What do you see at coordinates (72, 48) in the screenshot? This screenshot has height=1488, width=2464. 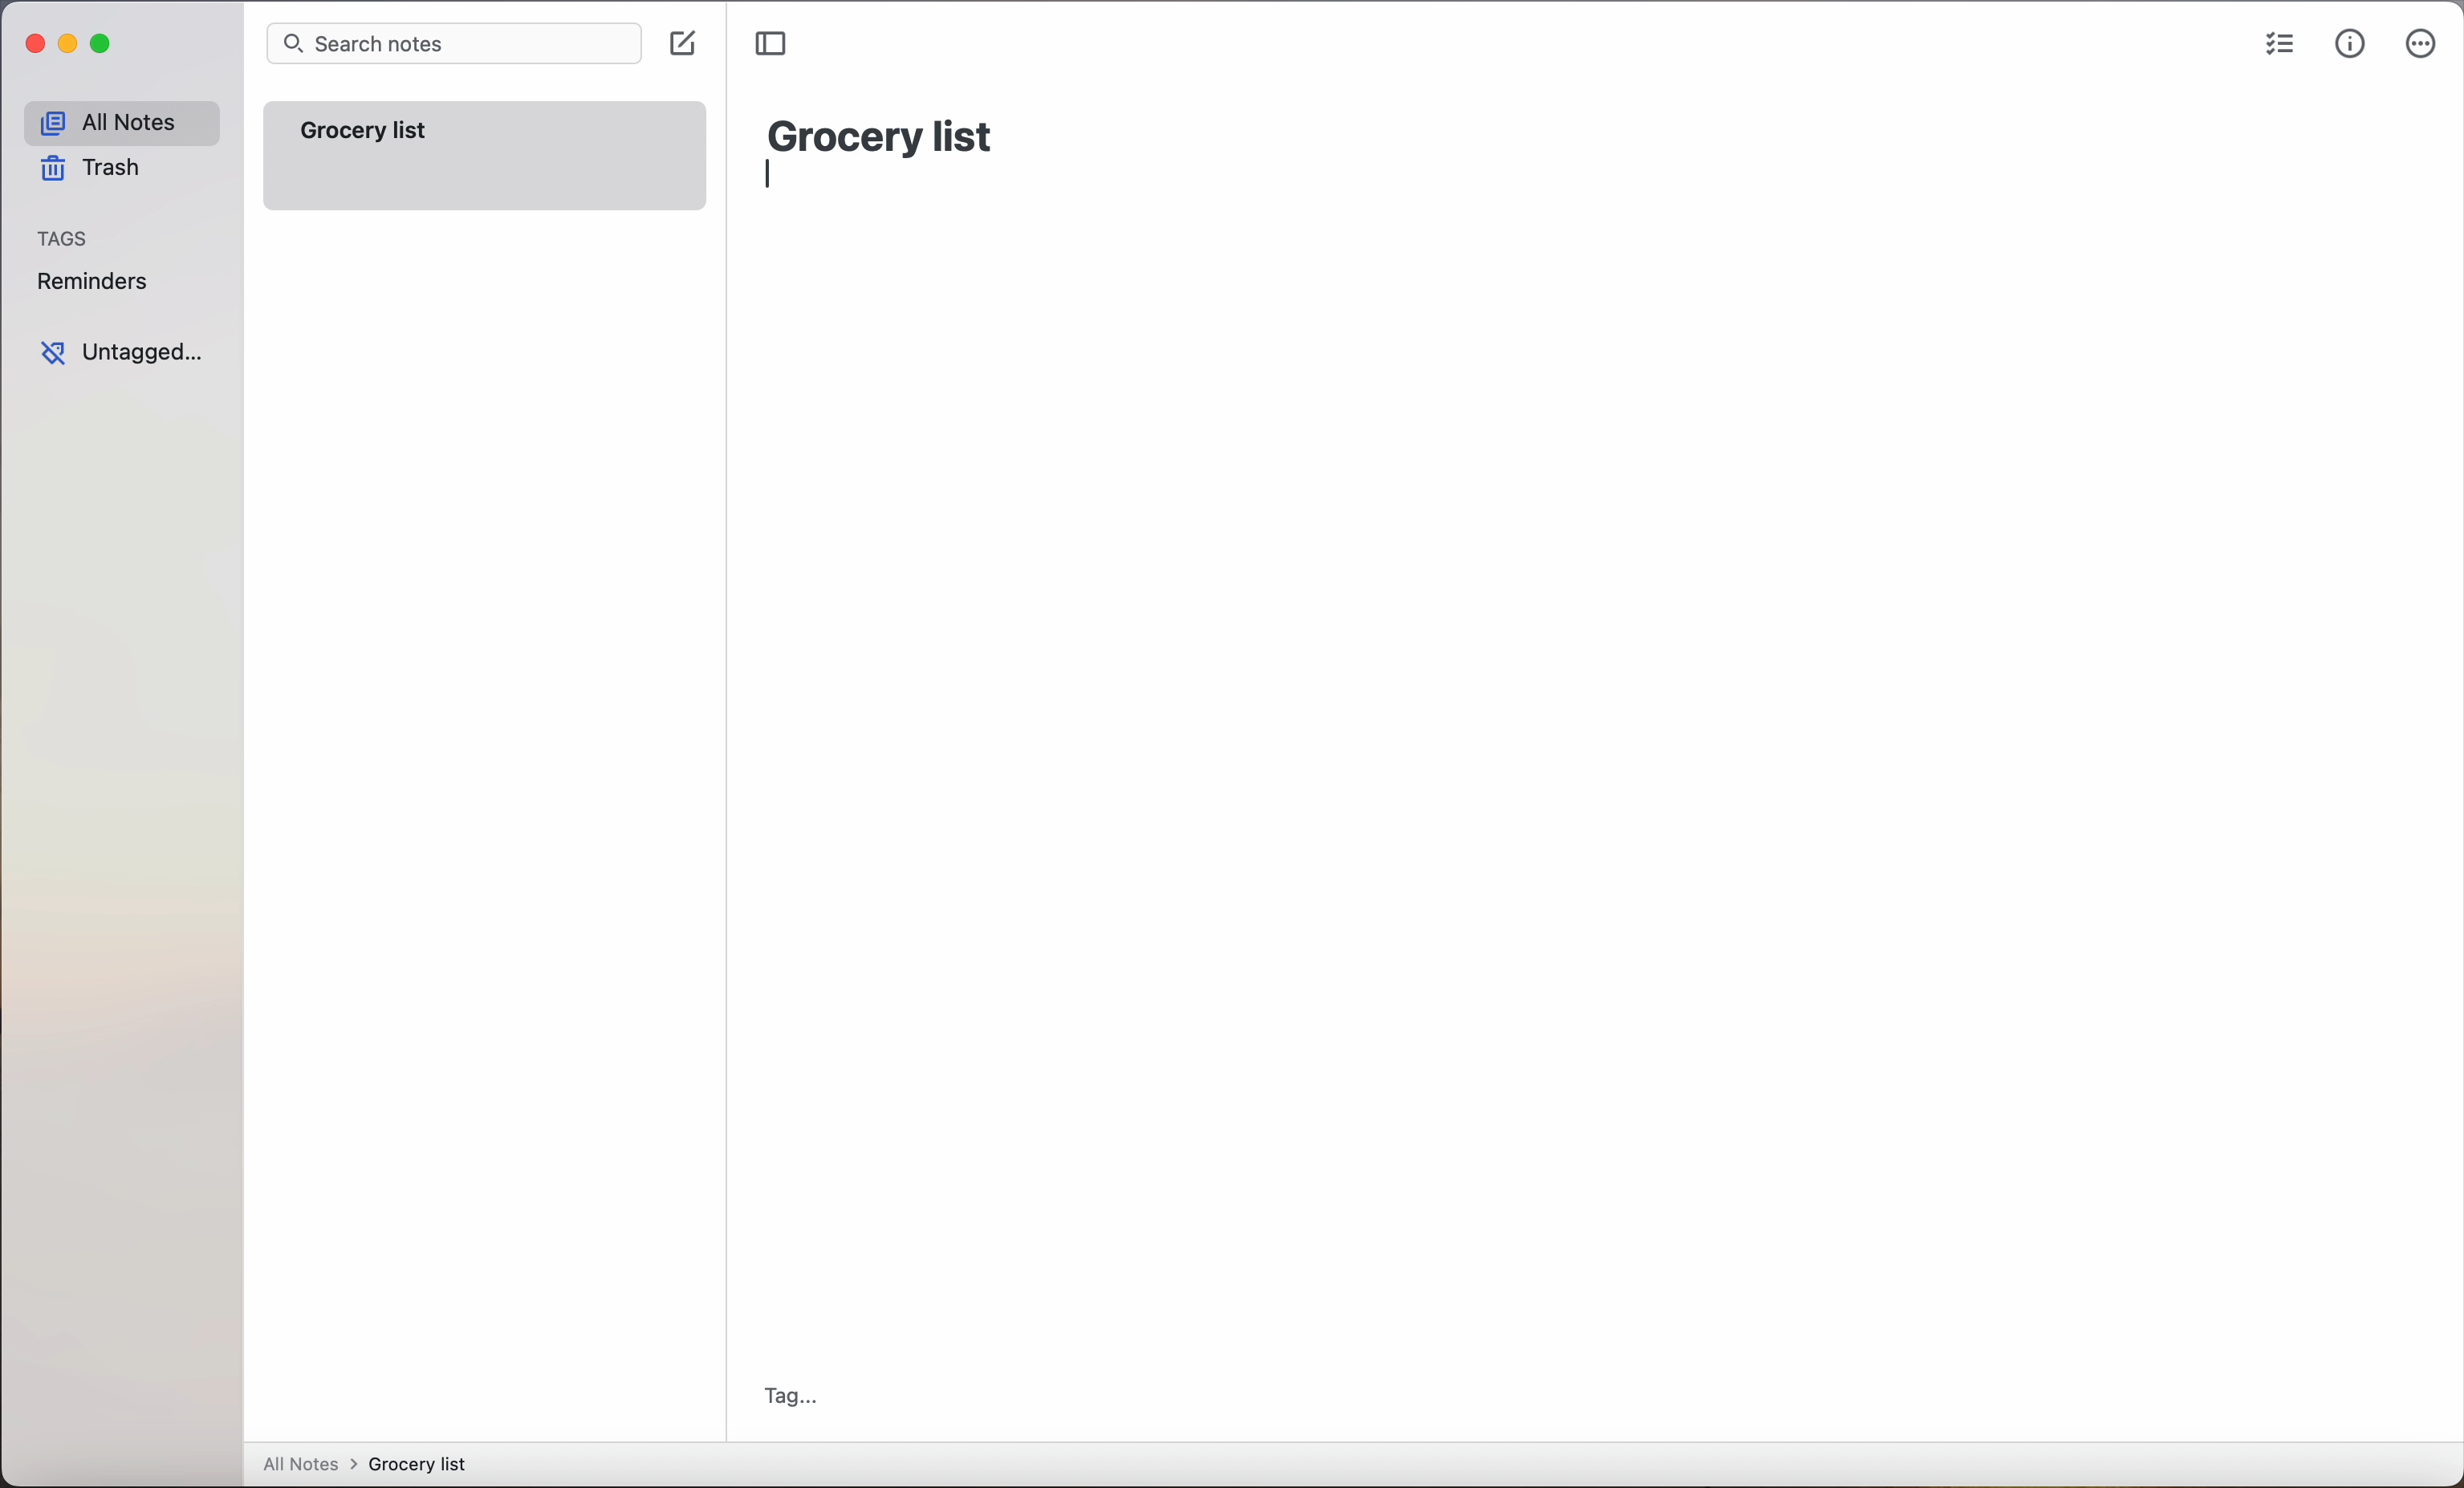 I see `minimize Simplenote` at bounding box center [72, 48].